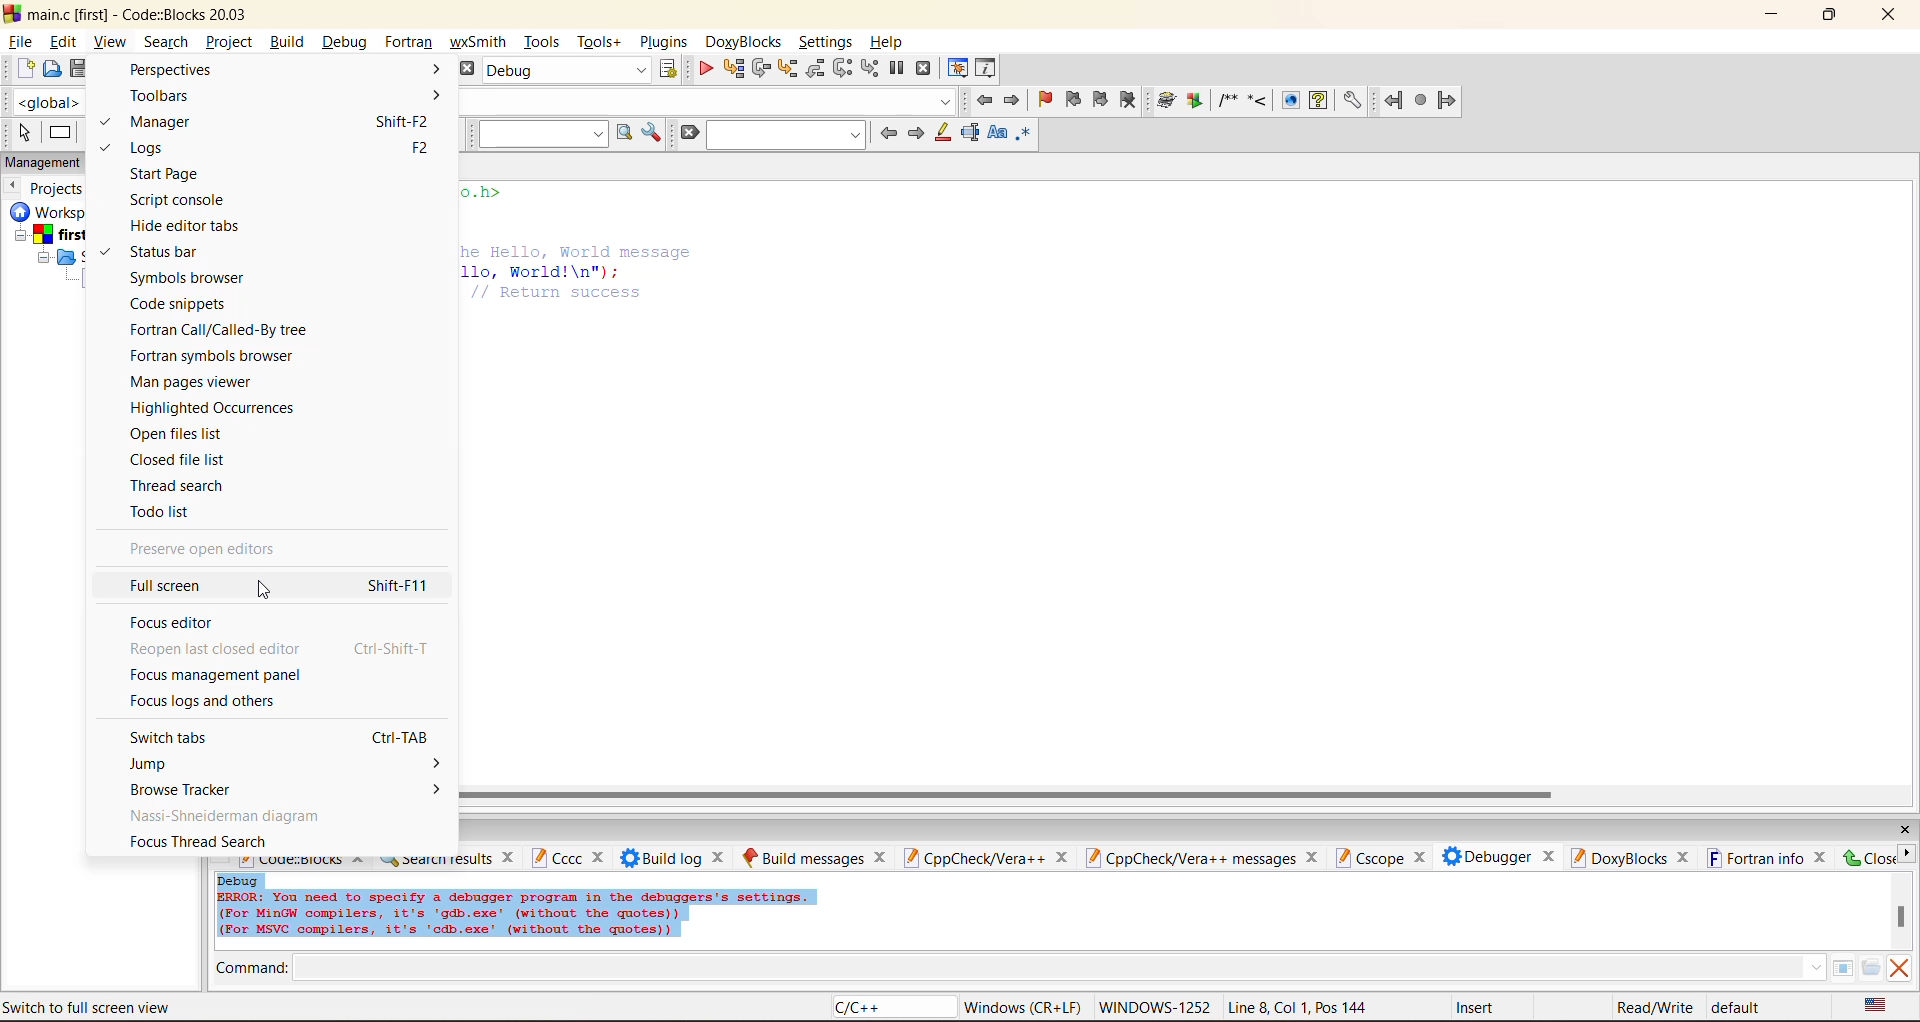  What do you see at coordinates (568, 70) in the screenshot?
I see `Debug` at bounding box center [568, 70].